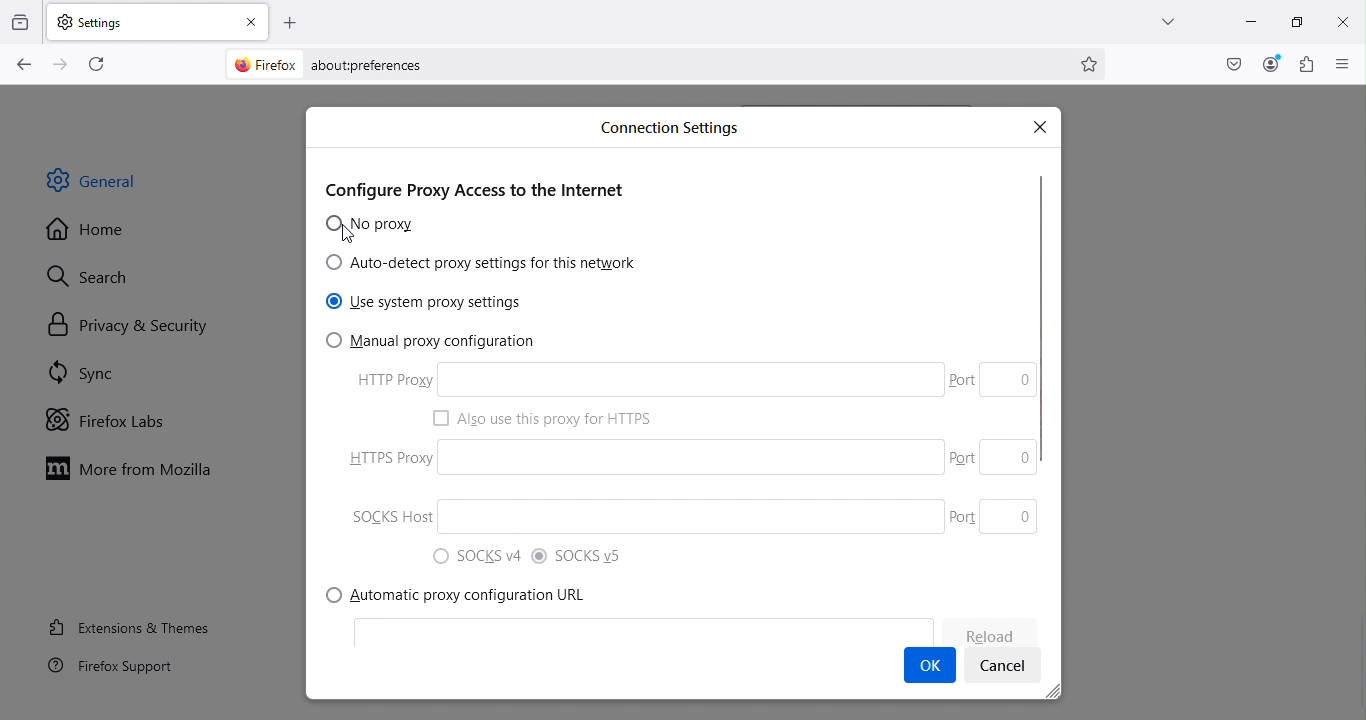 The image size is (1366, 720). I want to click on Port, so click(1012, 457).